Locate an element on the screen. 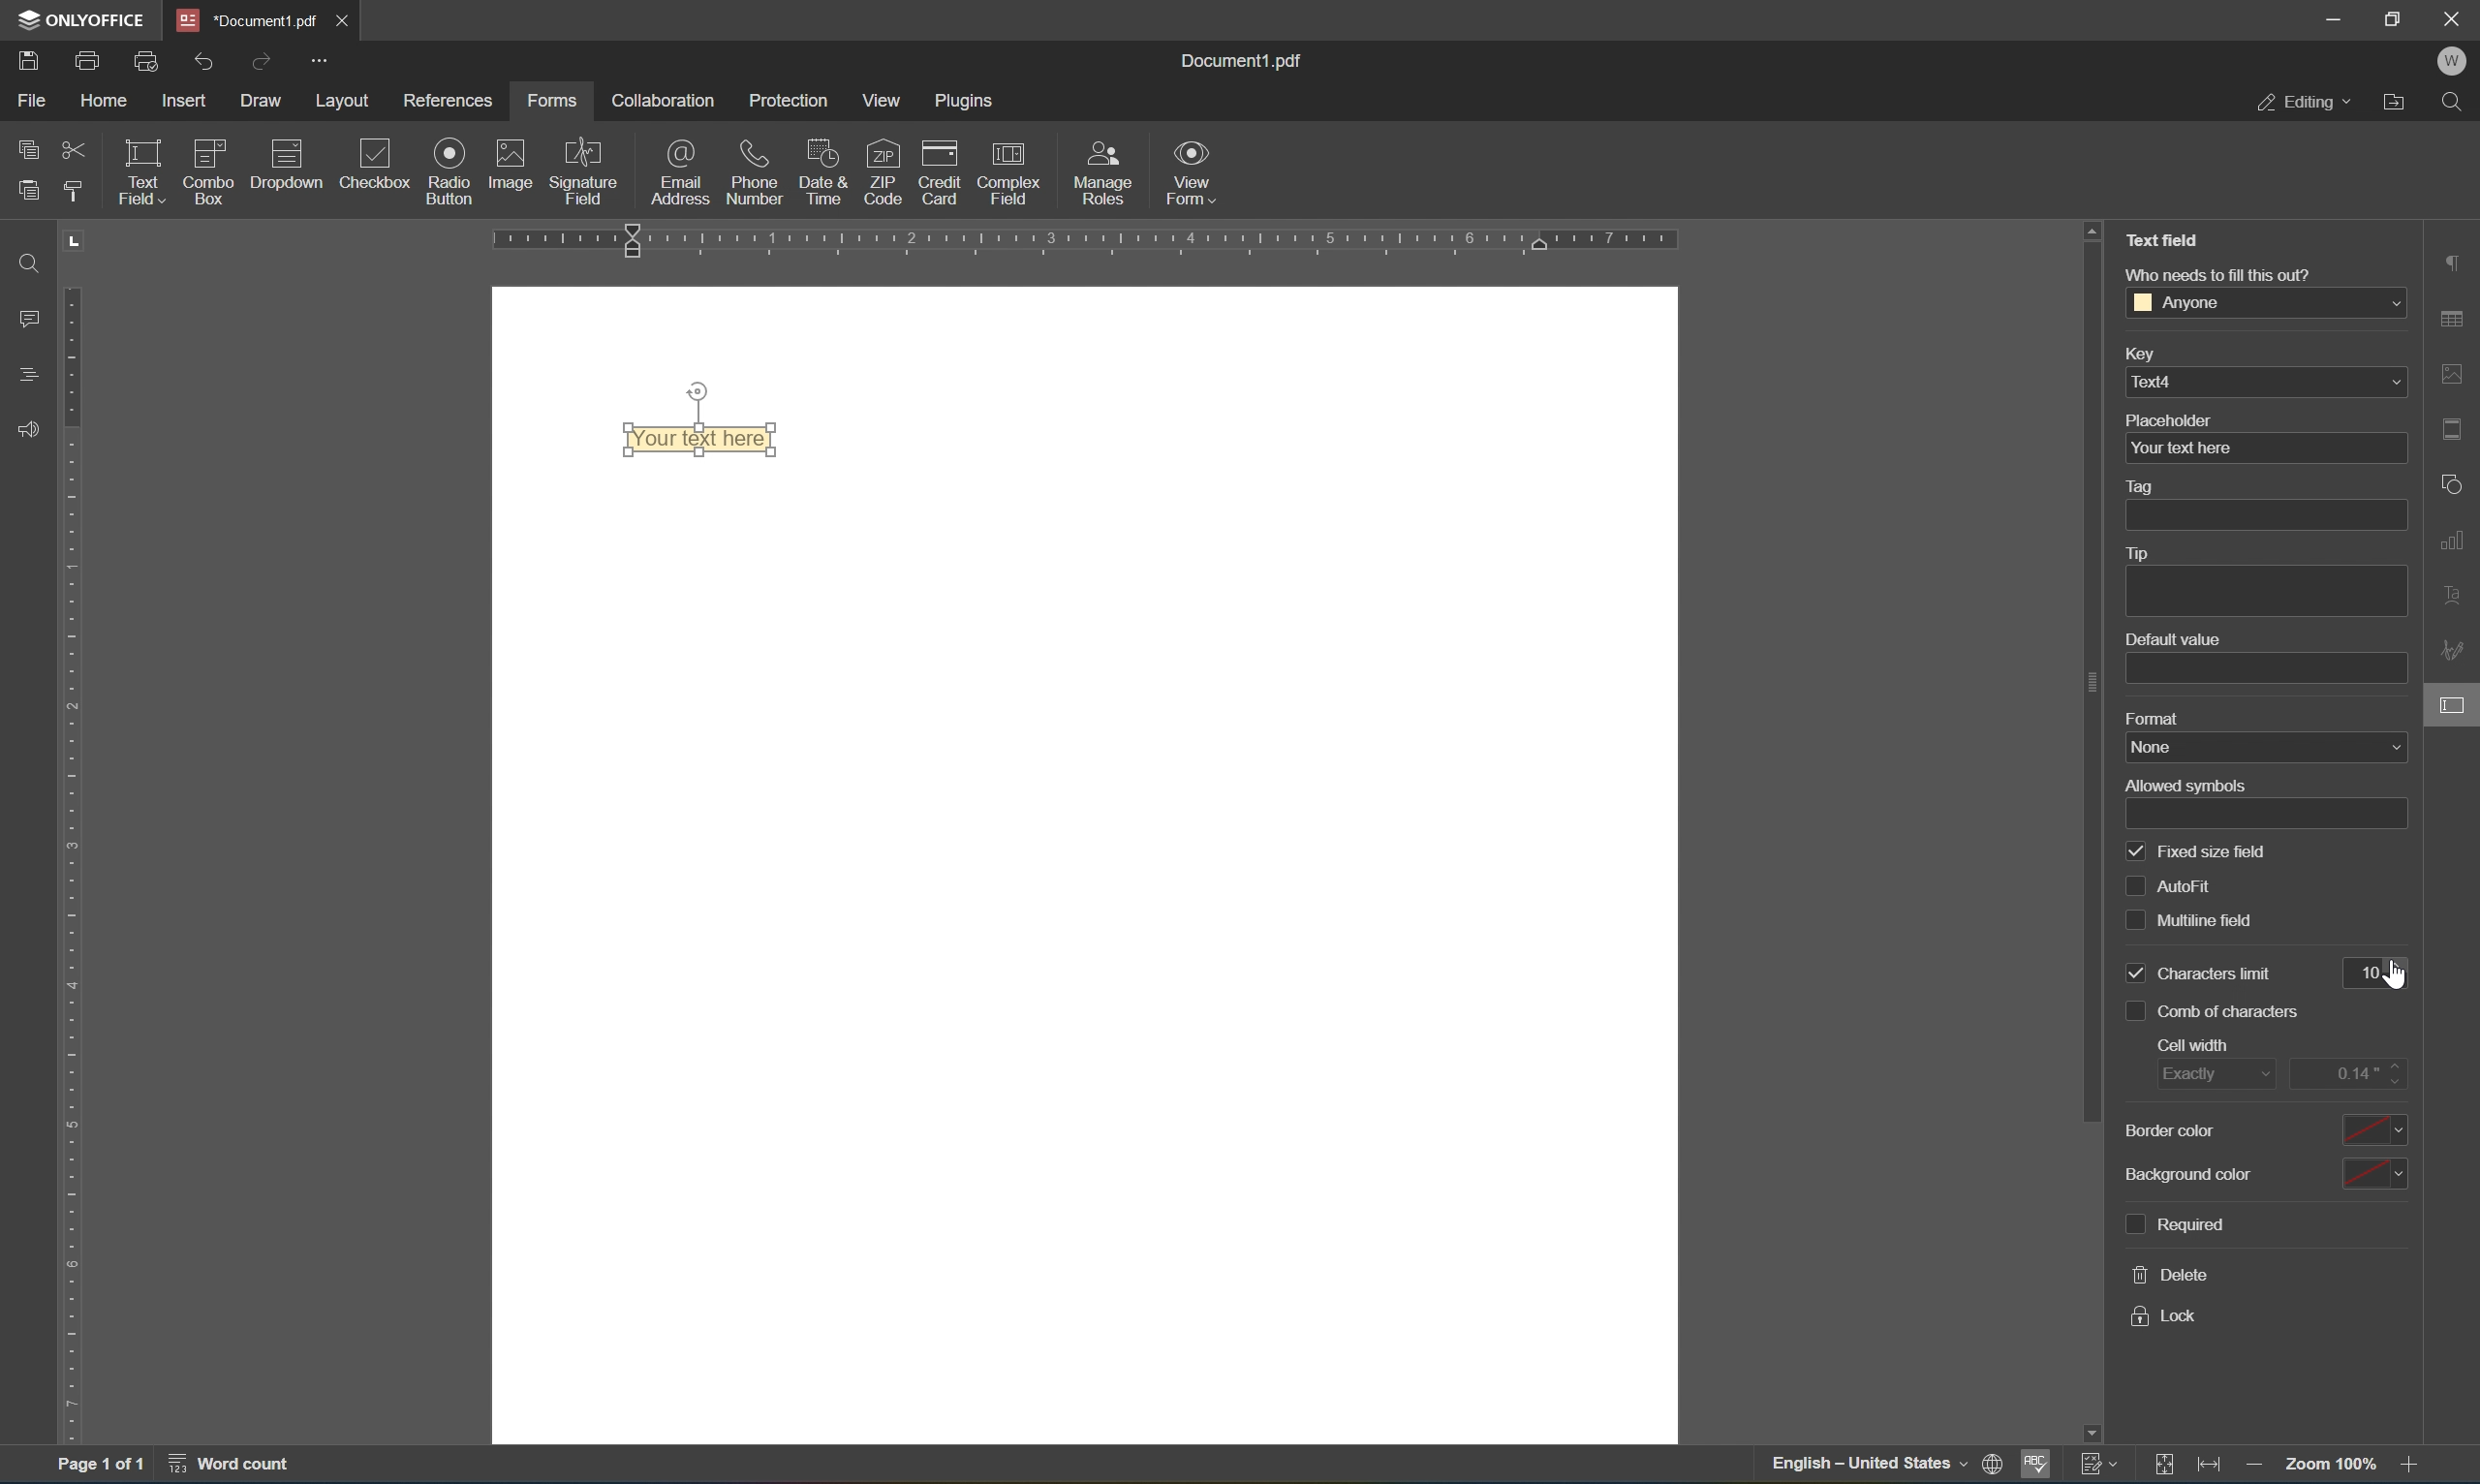  credit card is located at coordinates (940, 175).